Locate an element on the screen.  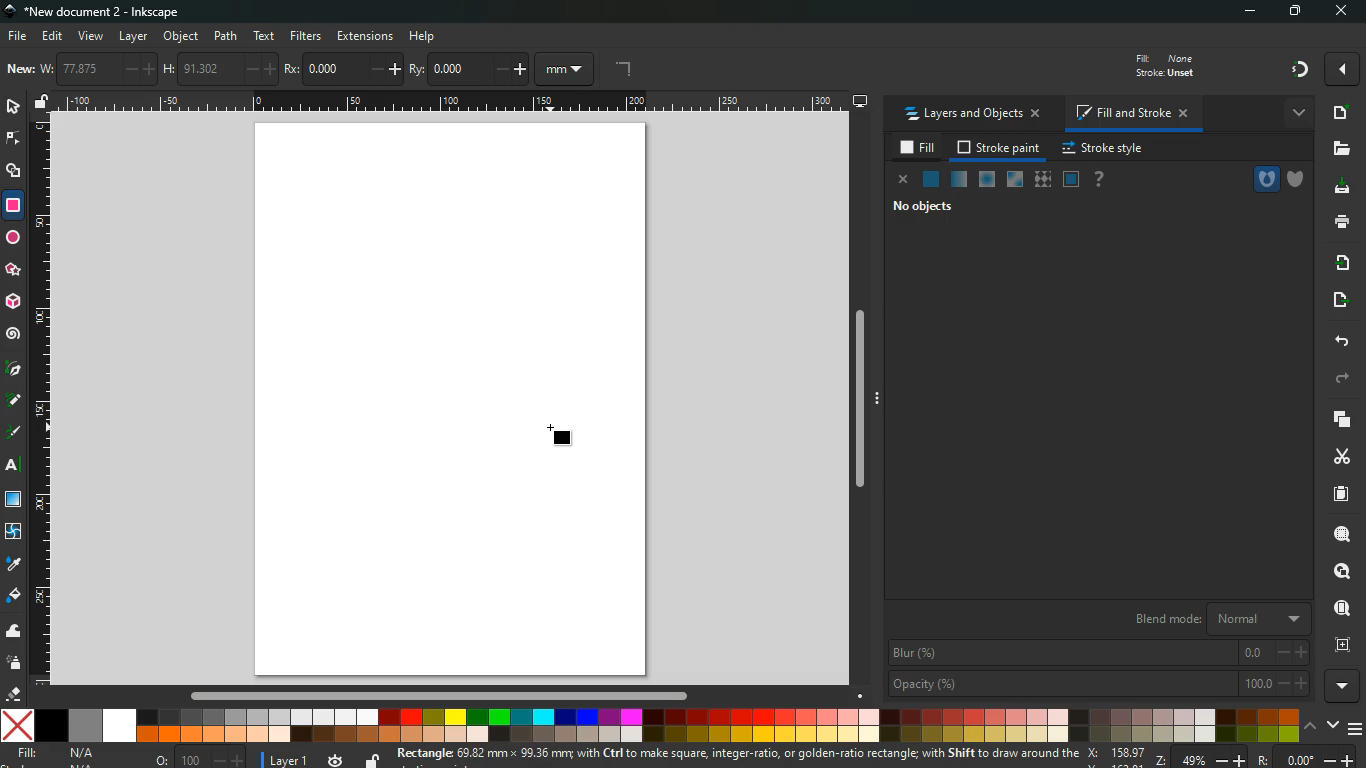
paper is located at coordinates (1340, 494).